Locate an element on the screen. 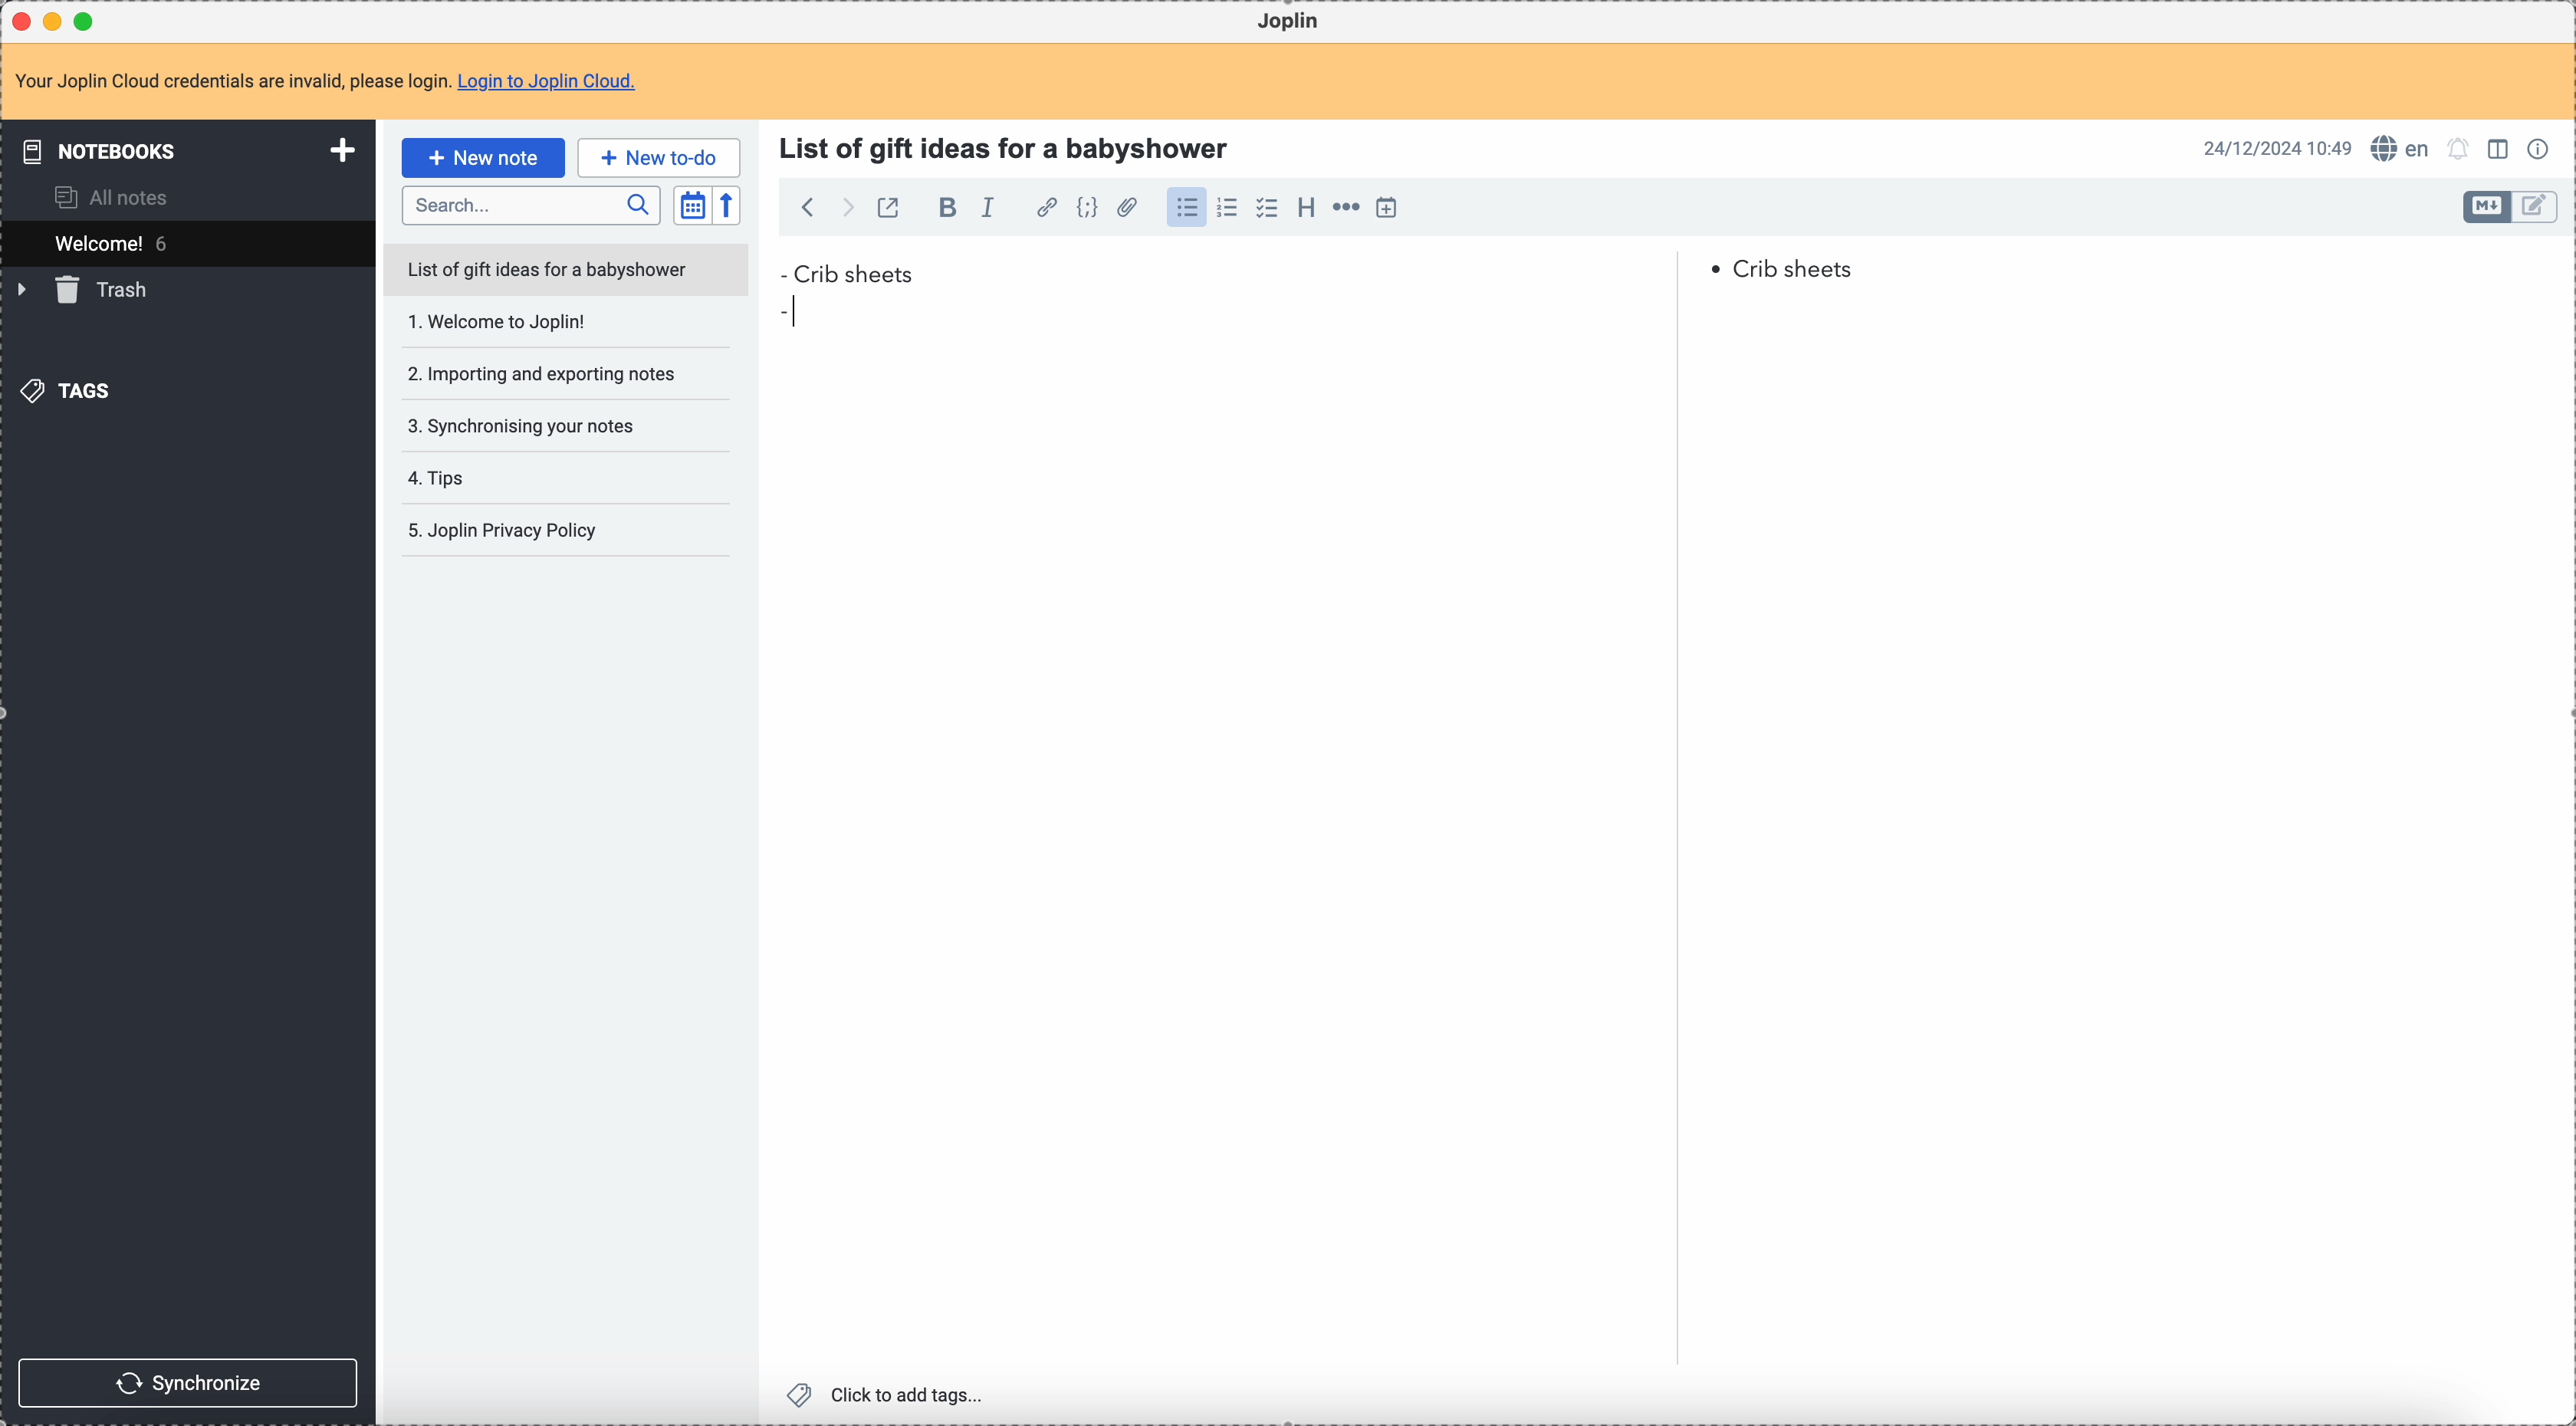  toggle sort order field is located at coordinates (691, 205).